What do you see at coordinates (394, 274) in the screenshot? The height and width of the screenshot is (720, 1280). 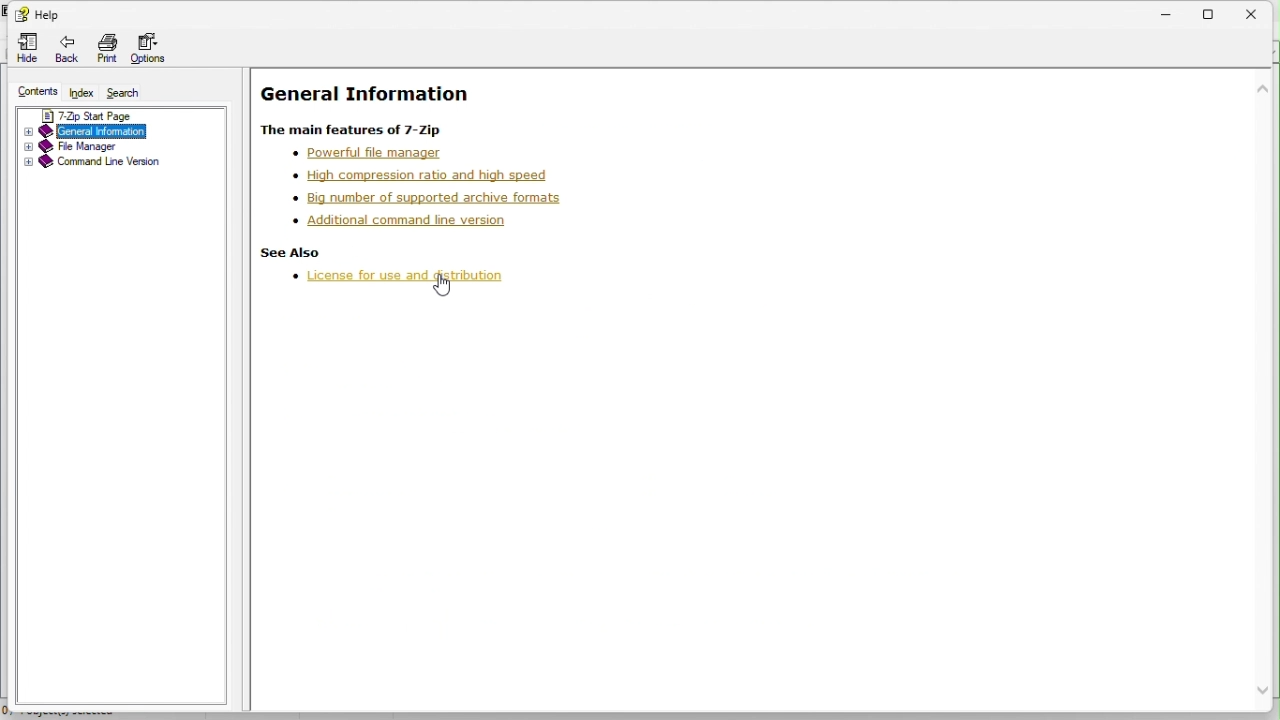 I see `License for use and distribution` at bounding box center [394, 274].